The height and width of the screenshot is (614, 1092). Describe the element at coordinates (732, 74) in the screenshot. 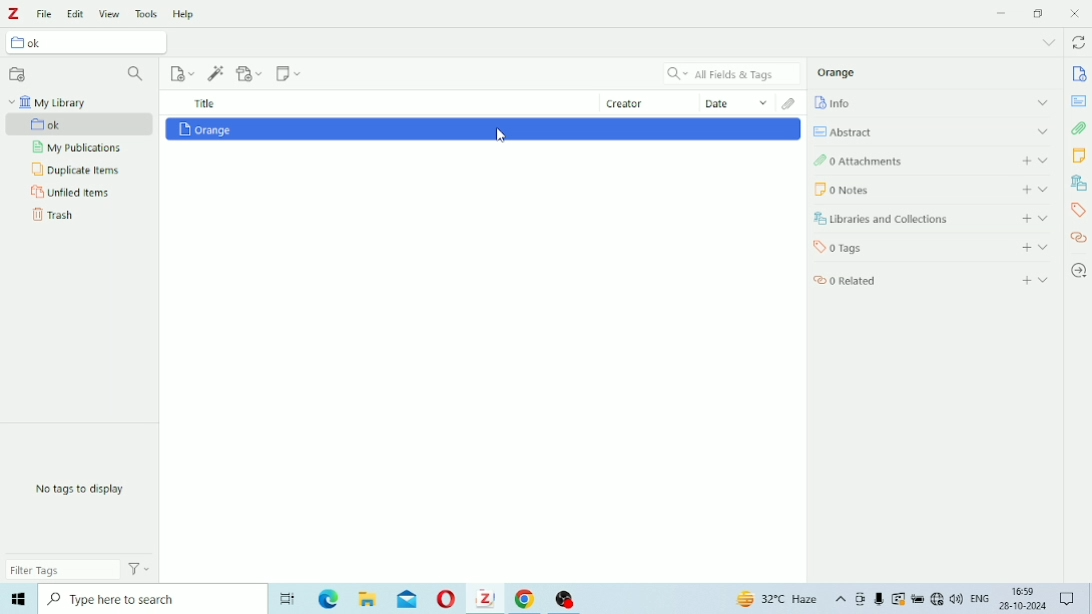

I see `All Fields & Tags` at that location.